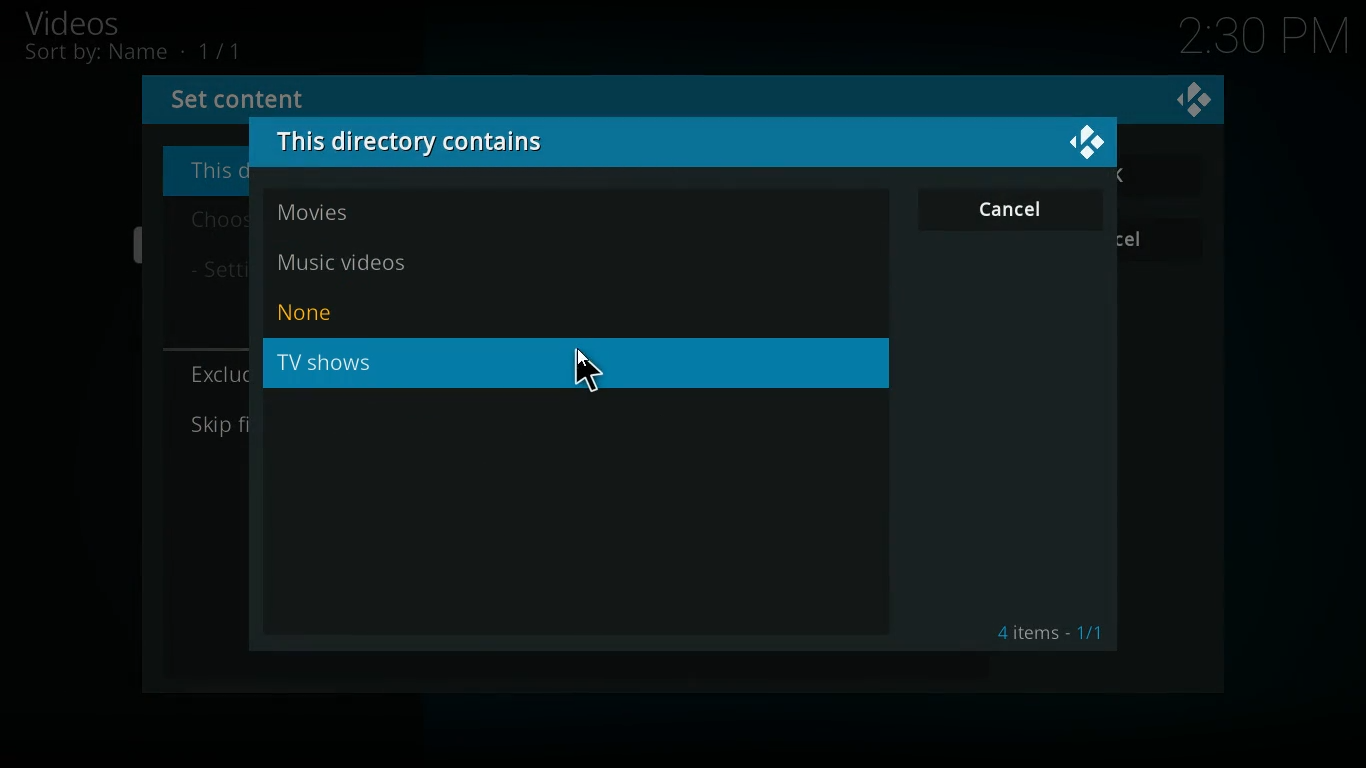  Describe the element at coordinates (250, 98) in the screenshot. I see `set content` at that location.